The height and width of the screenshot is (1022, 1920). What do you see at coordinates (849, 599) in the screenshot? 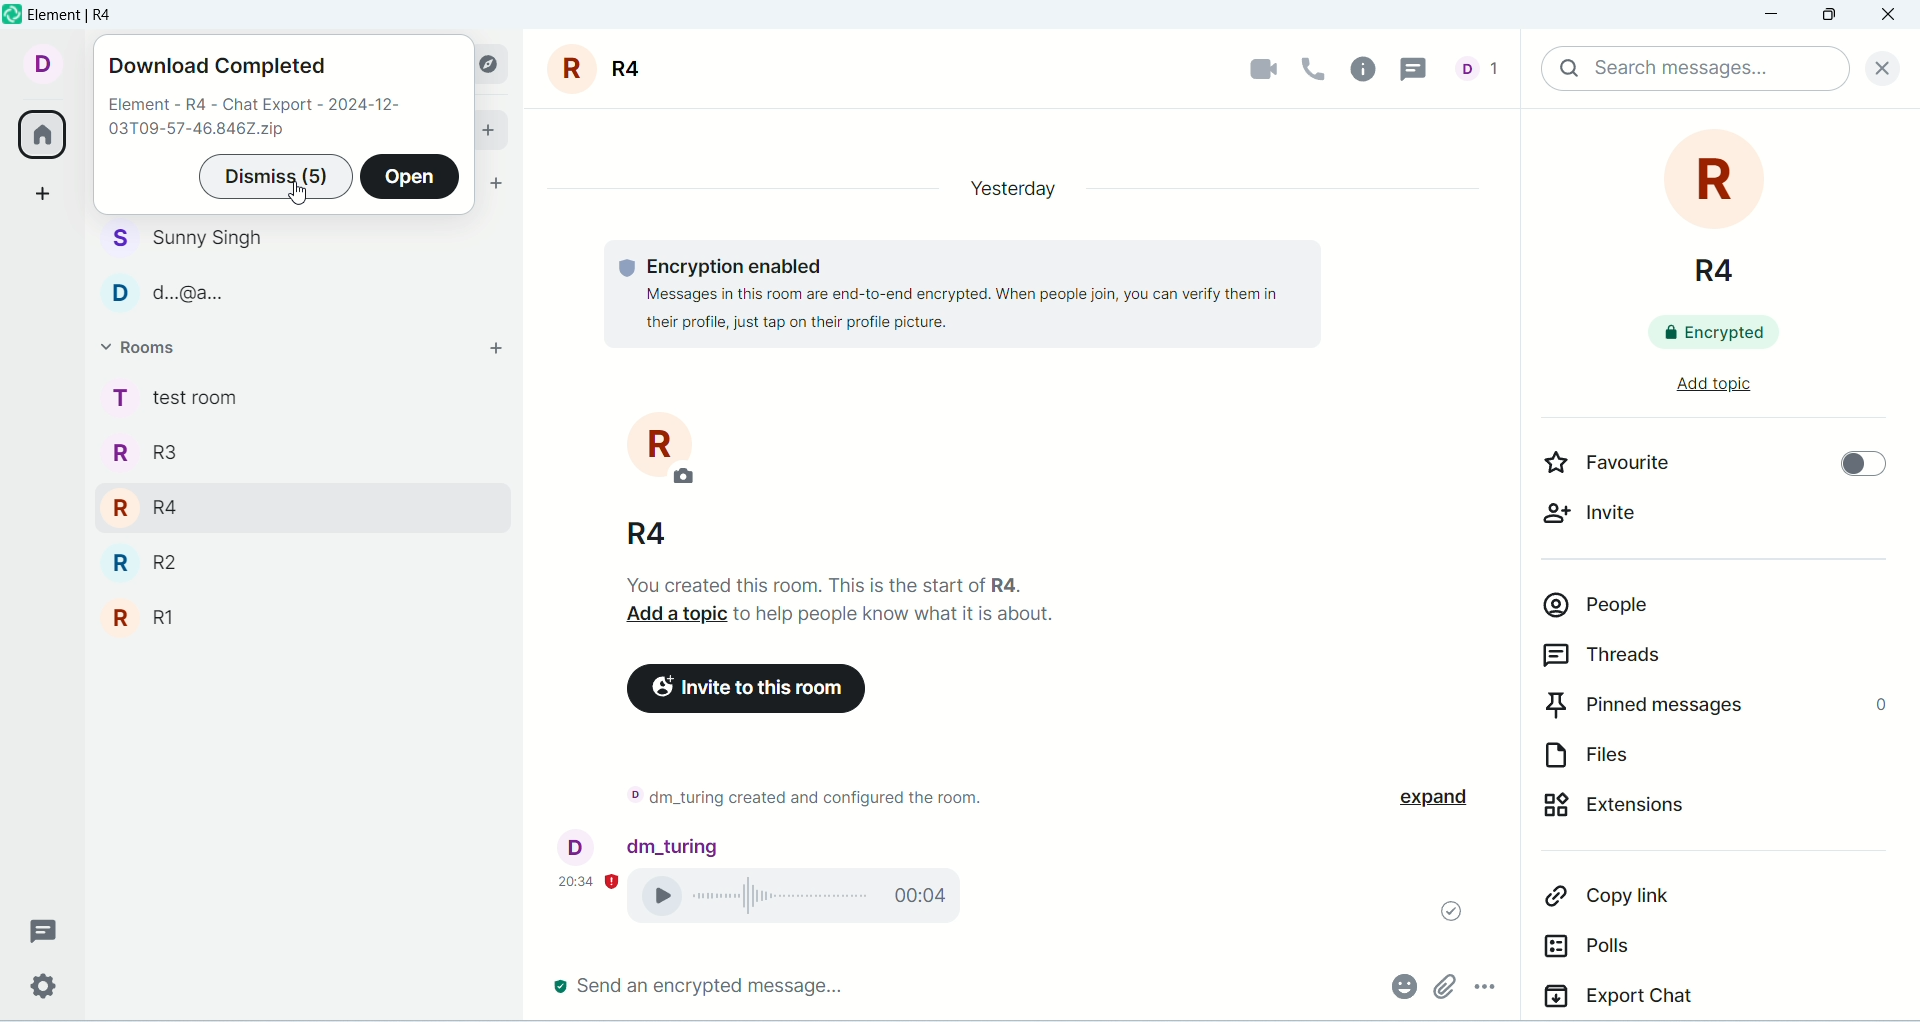
I see `text` at bounding box center [849, 599].